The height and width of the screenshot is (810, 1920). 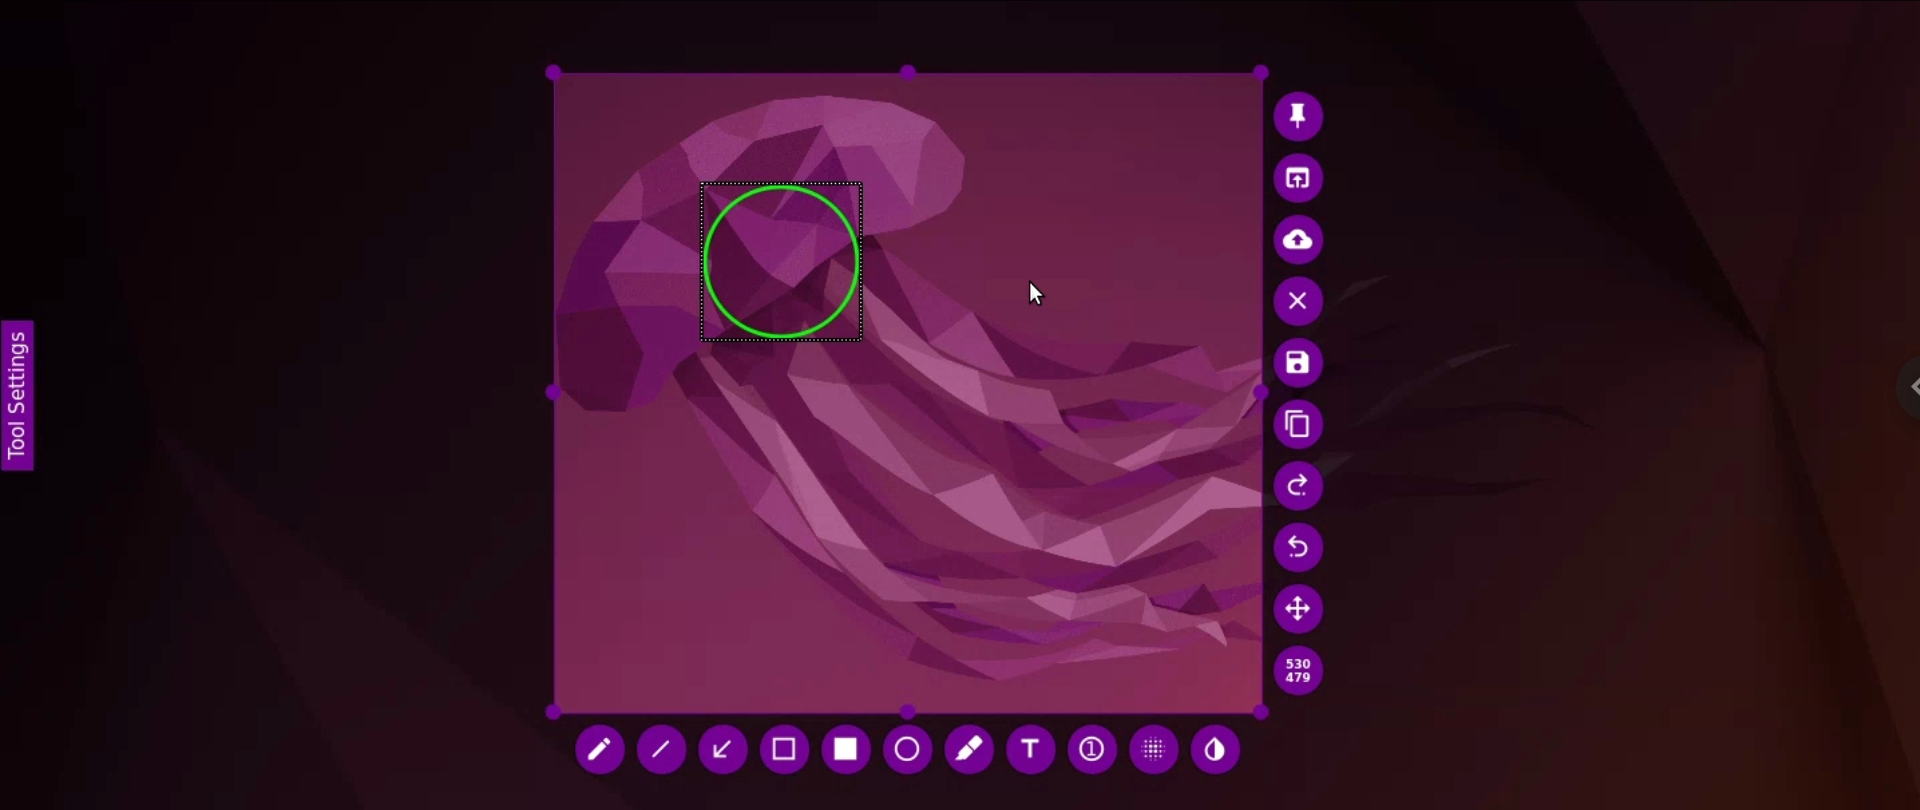 I want to click on circle drawing, so click(x=780, y=273).